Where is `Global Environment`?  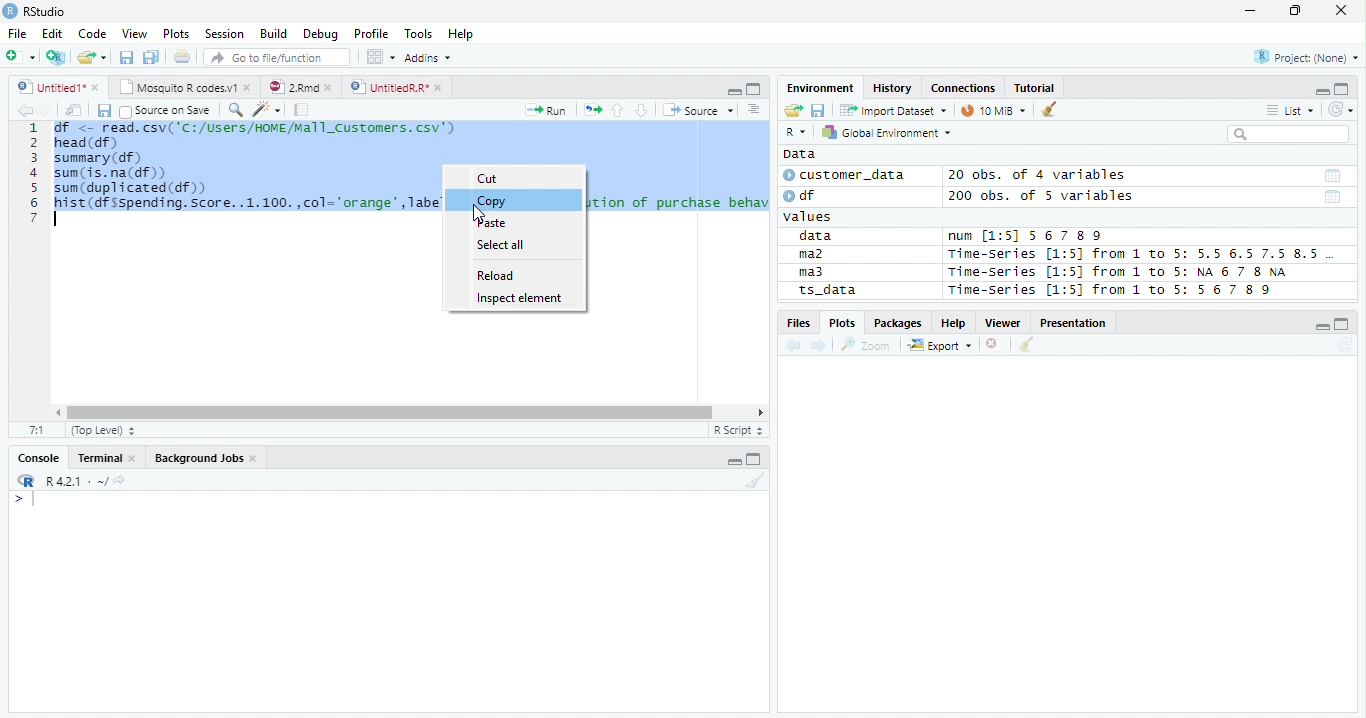
Global Environment is located at coordinates (887, 132).